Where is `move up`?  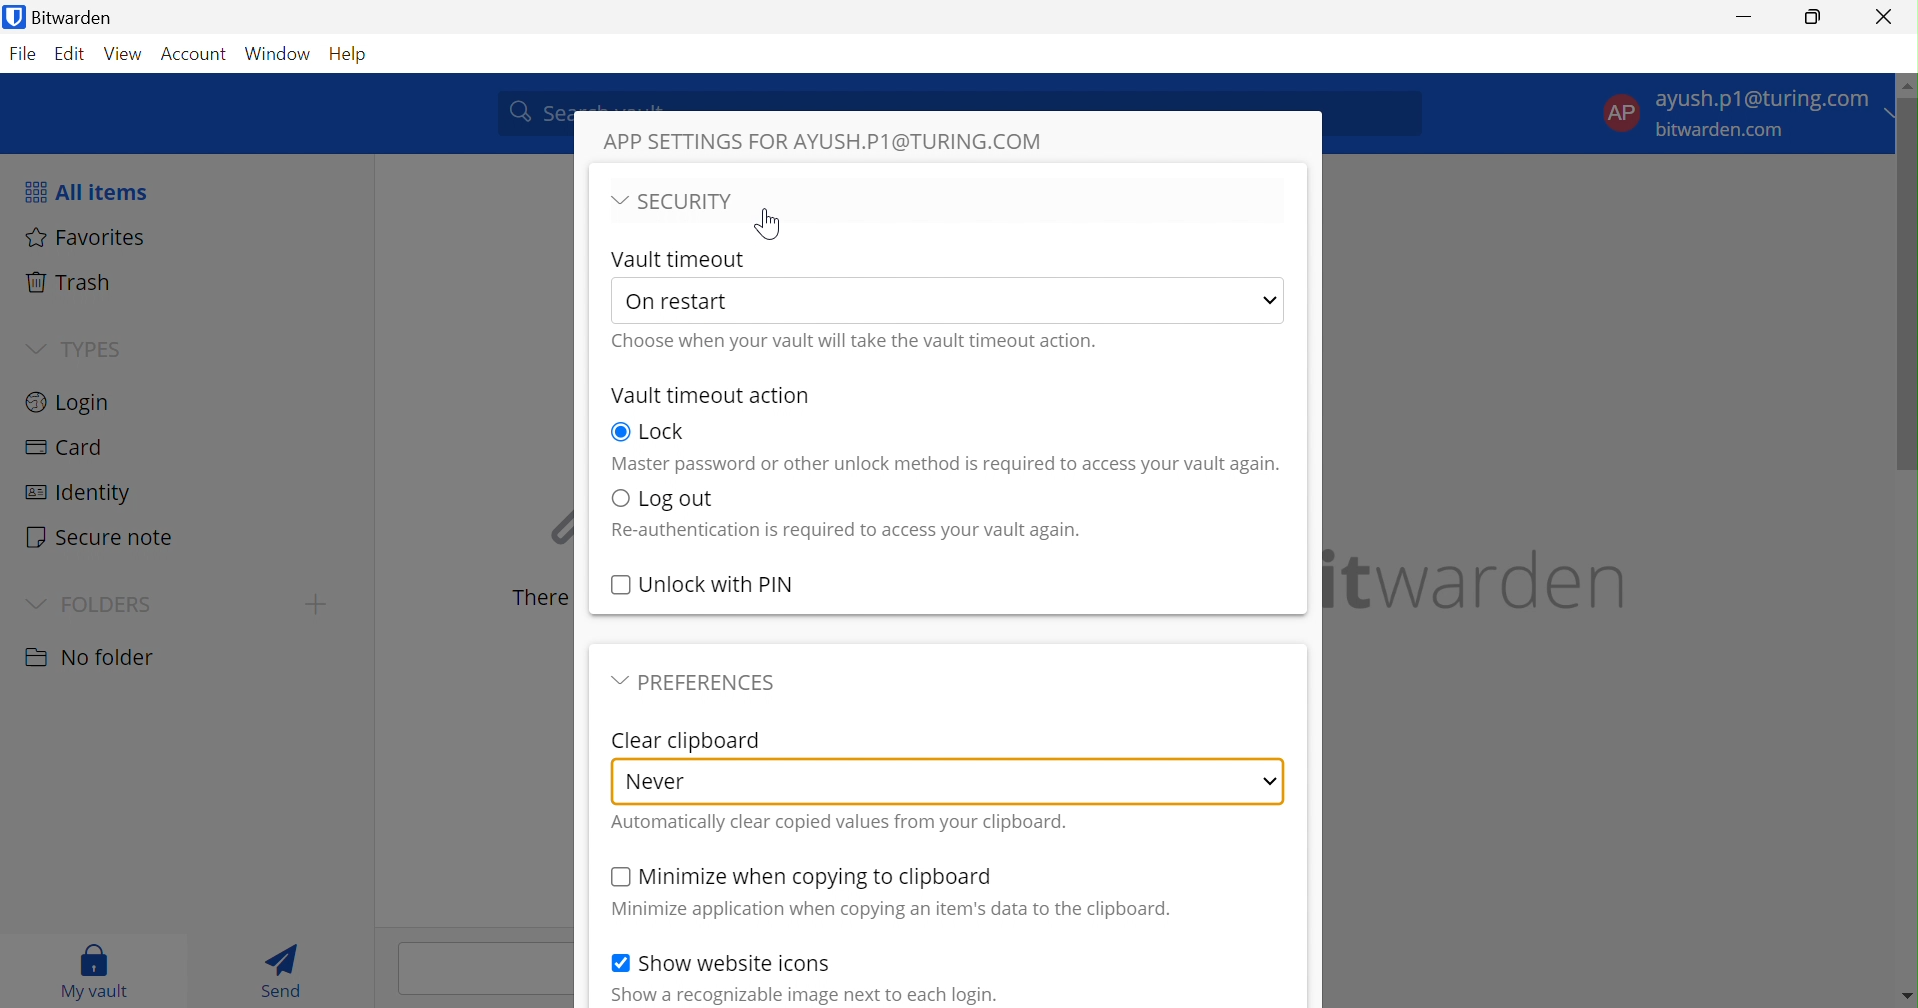
move up is located at coordinates (1905, 86).